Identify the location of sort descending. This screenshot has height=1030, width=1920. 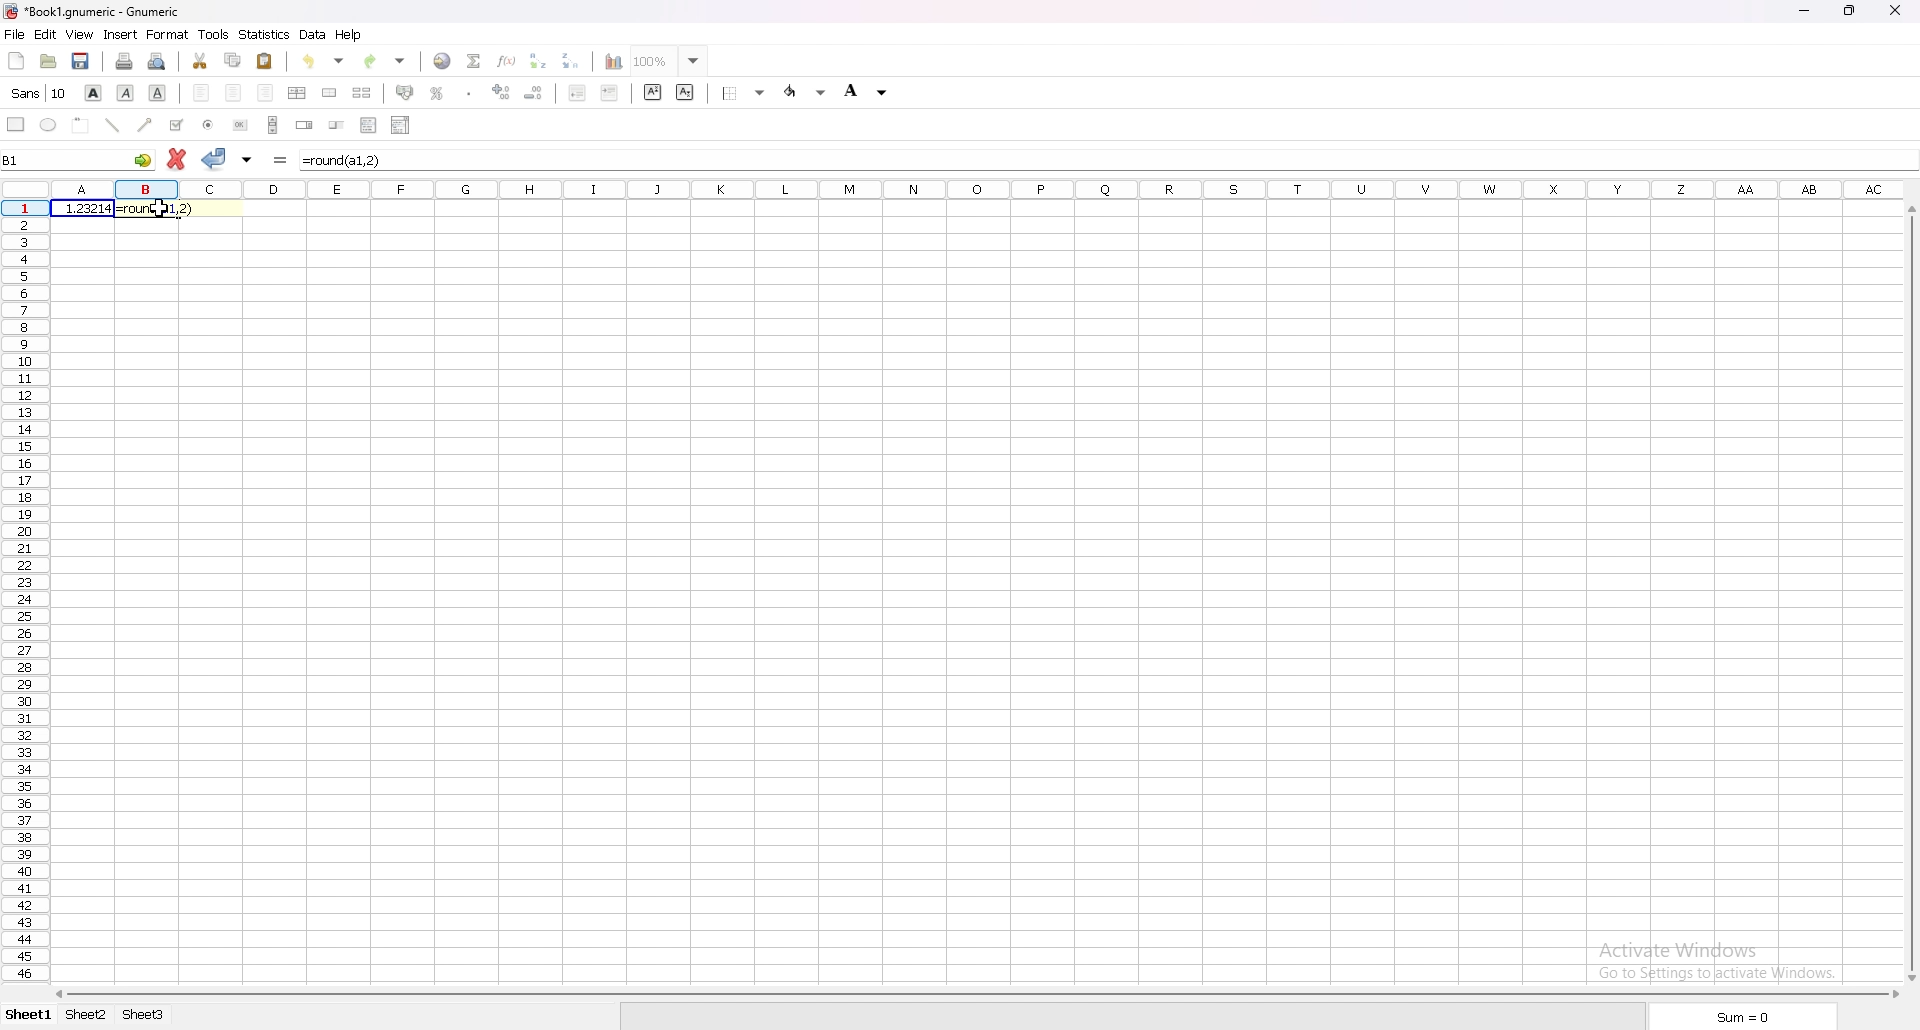
(571, 60).